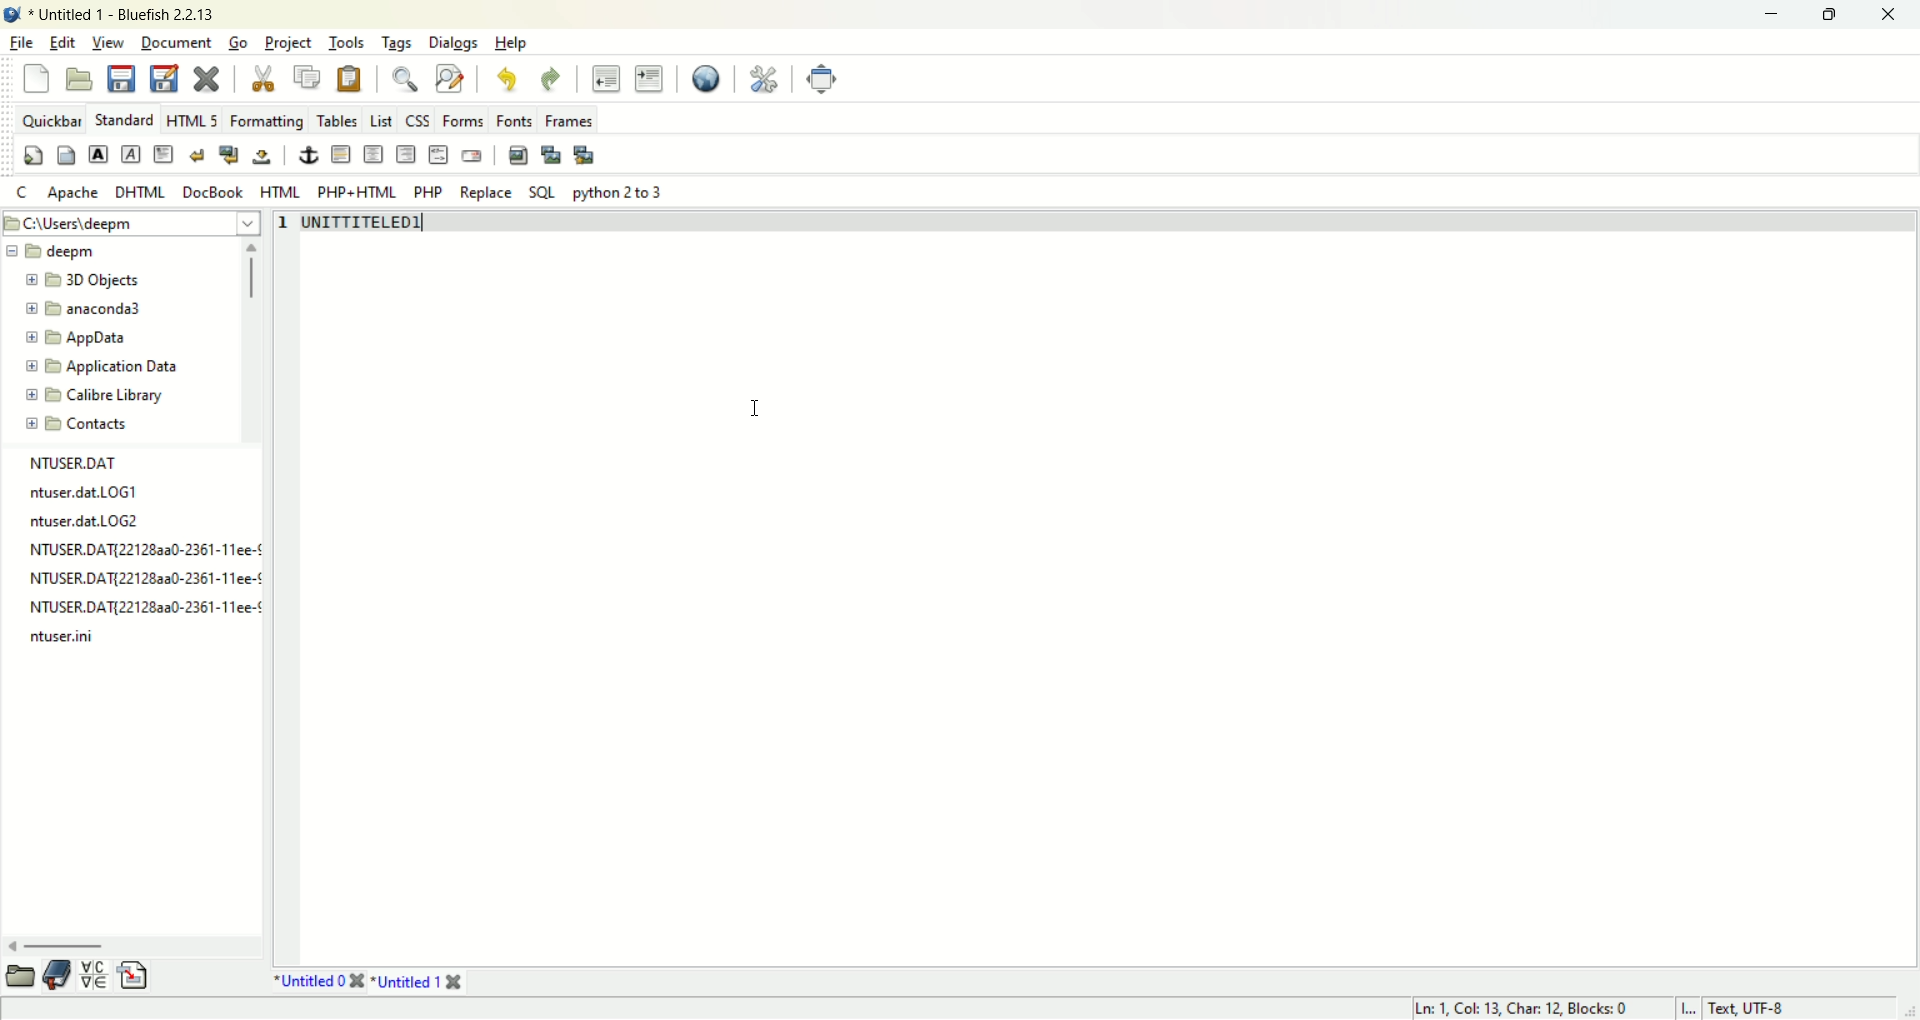  I want to click on fonts, so click(515, 119).